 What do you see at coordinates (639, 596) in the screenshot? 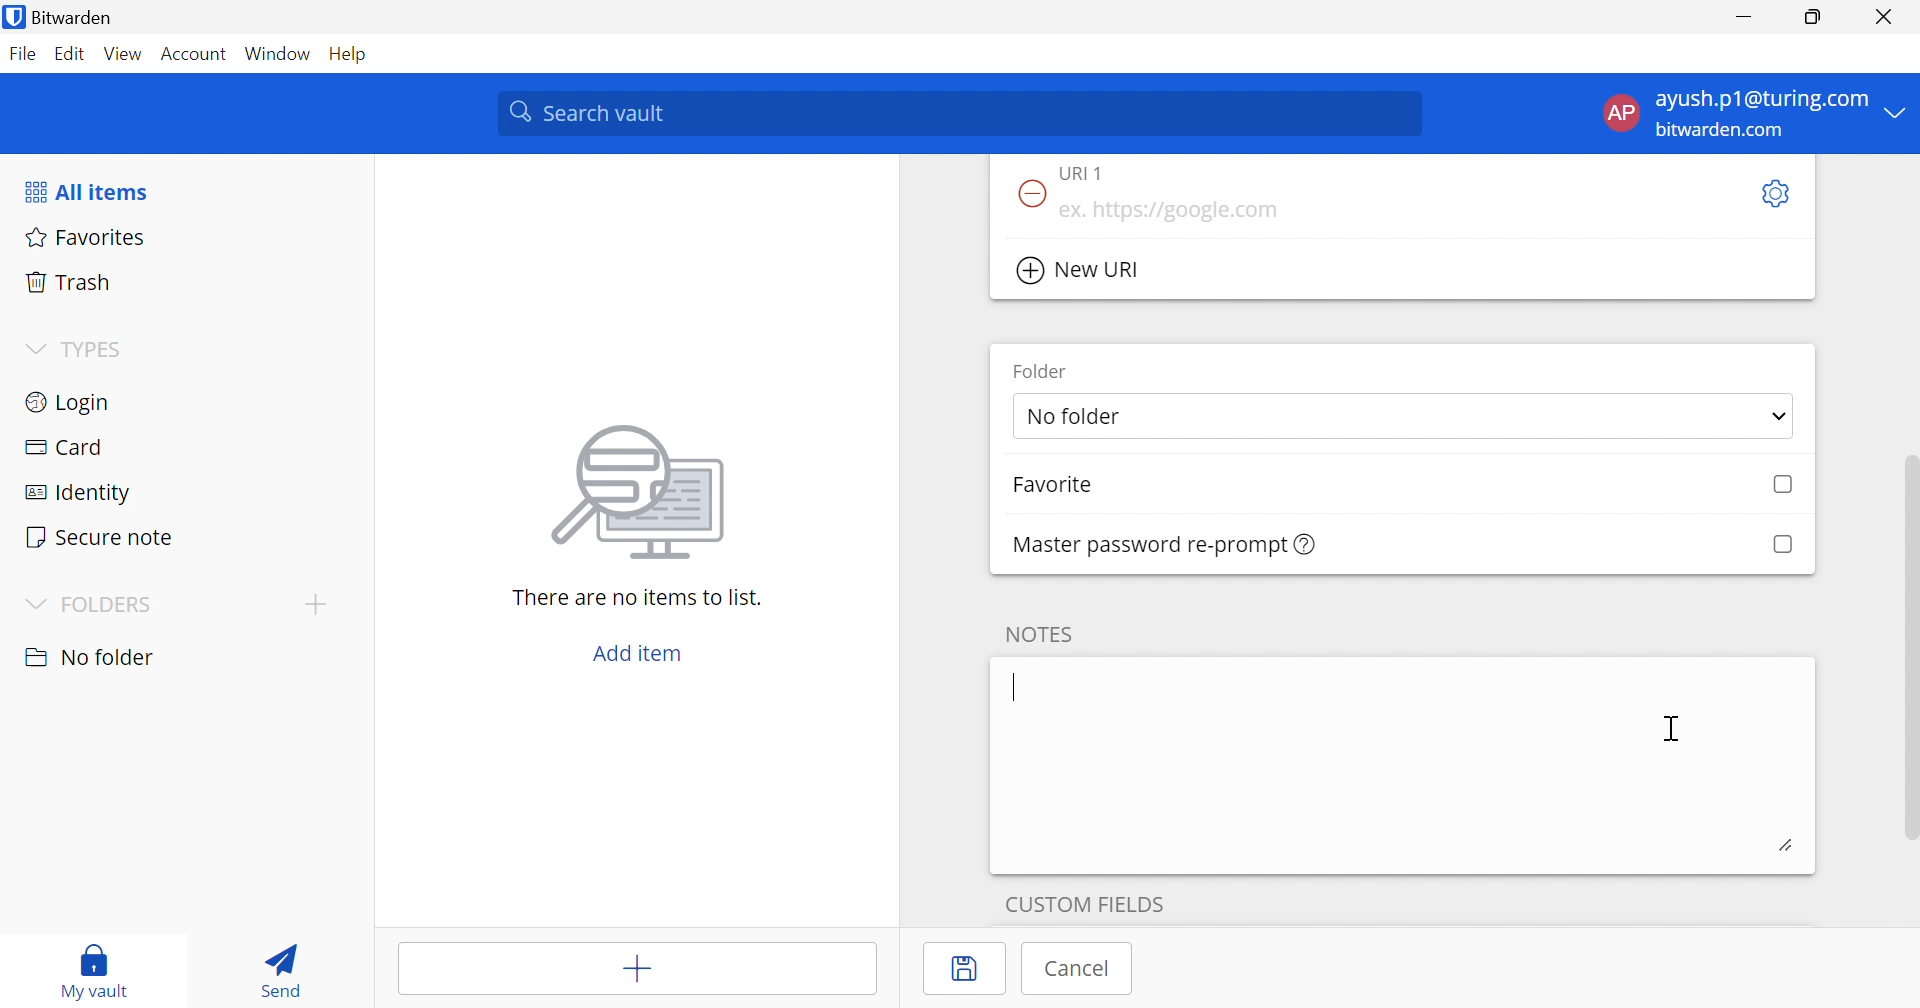
I see `There are no items to list.` at bounding box center [639, 596].